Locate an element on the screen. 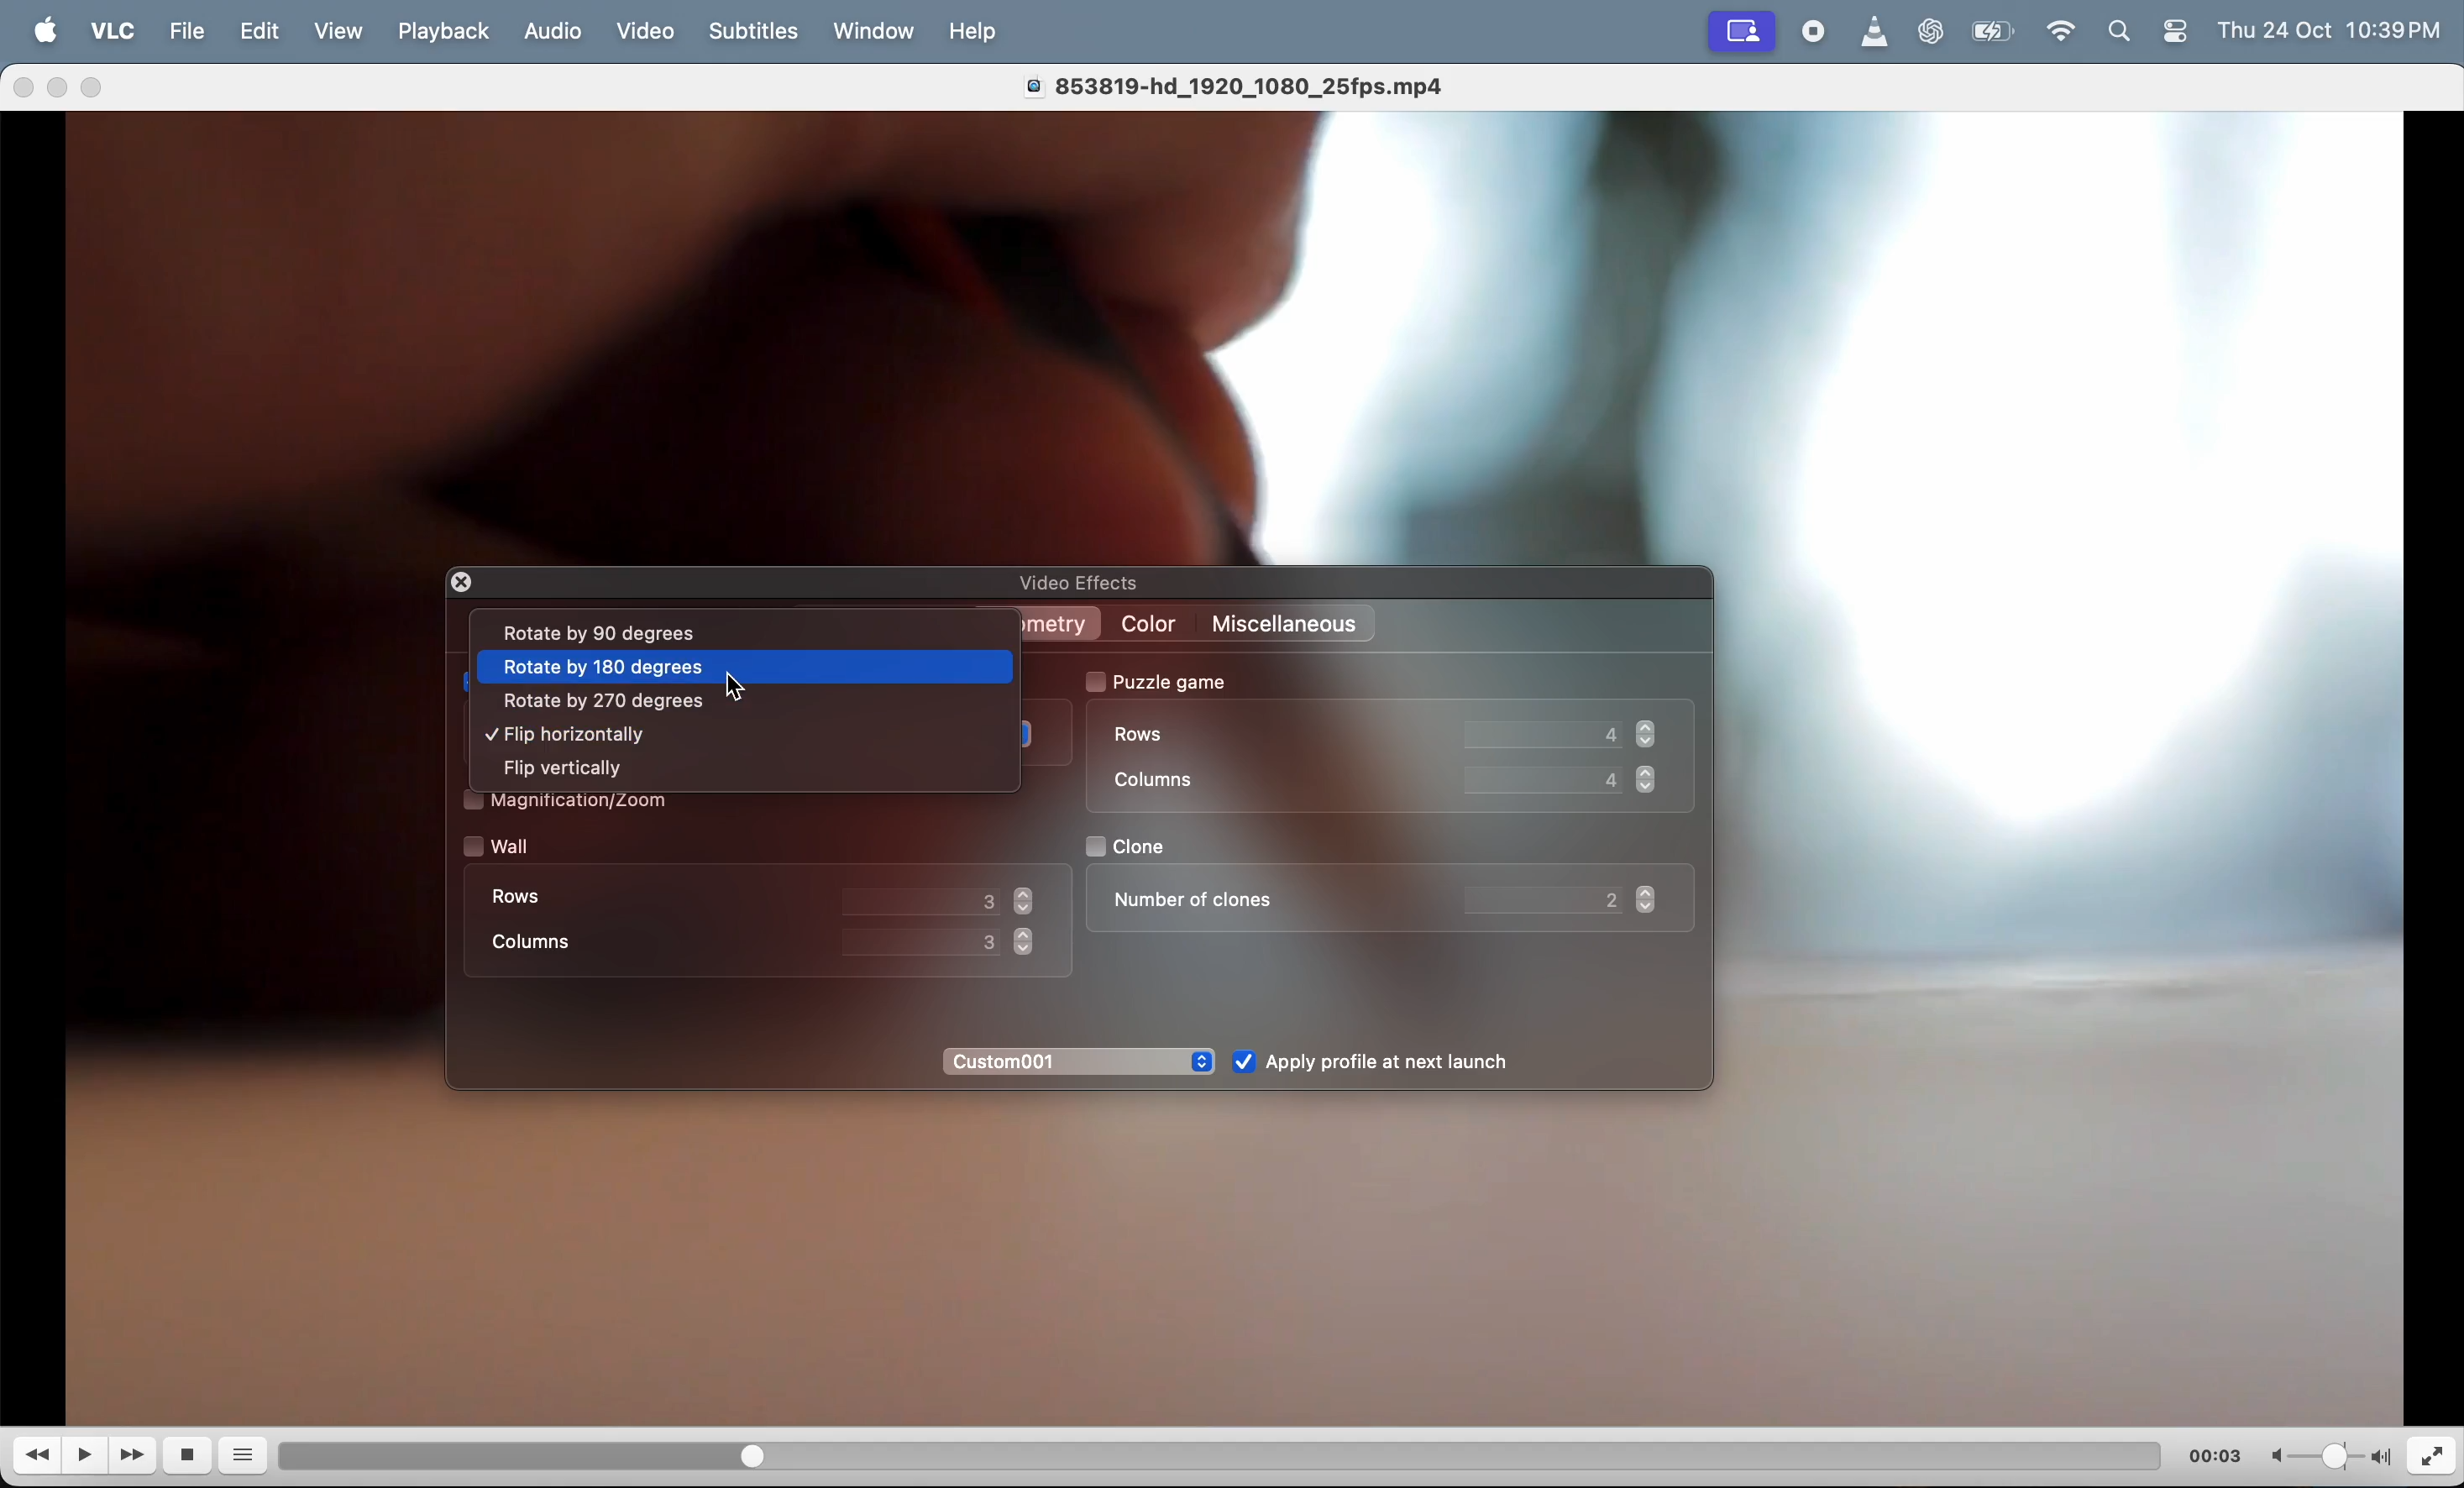 The height and width of the screenshot is (1488, 2464). miscellaneos is located at coordinates (1291, 626).